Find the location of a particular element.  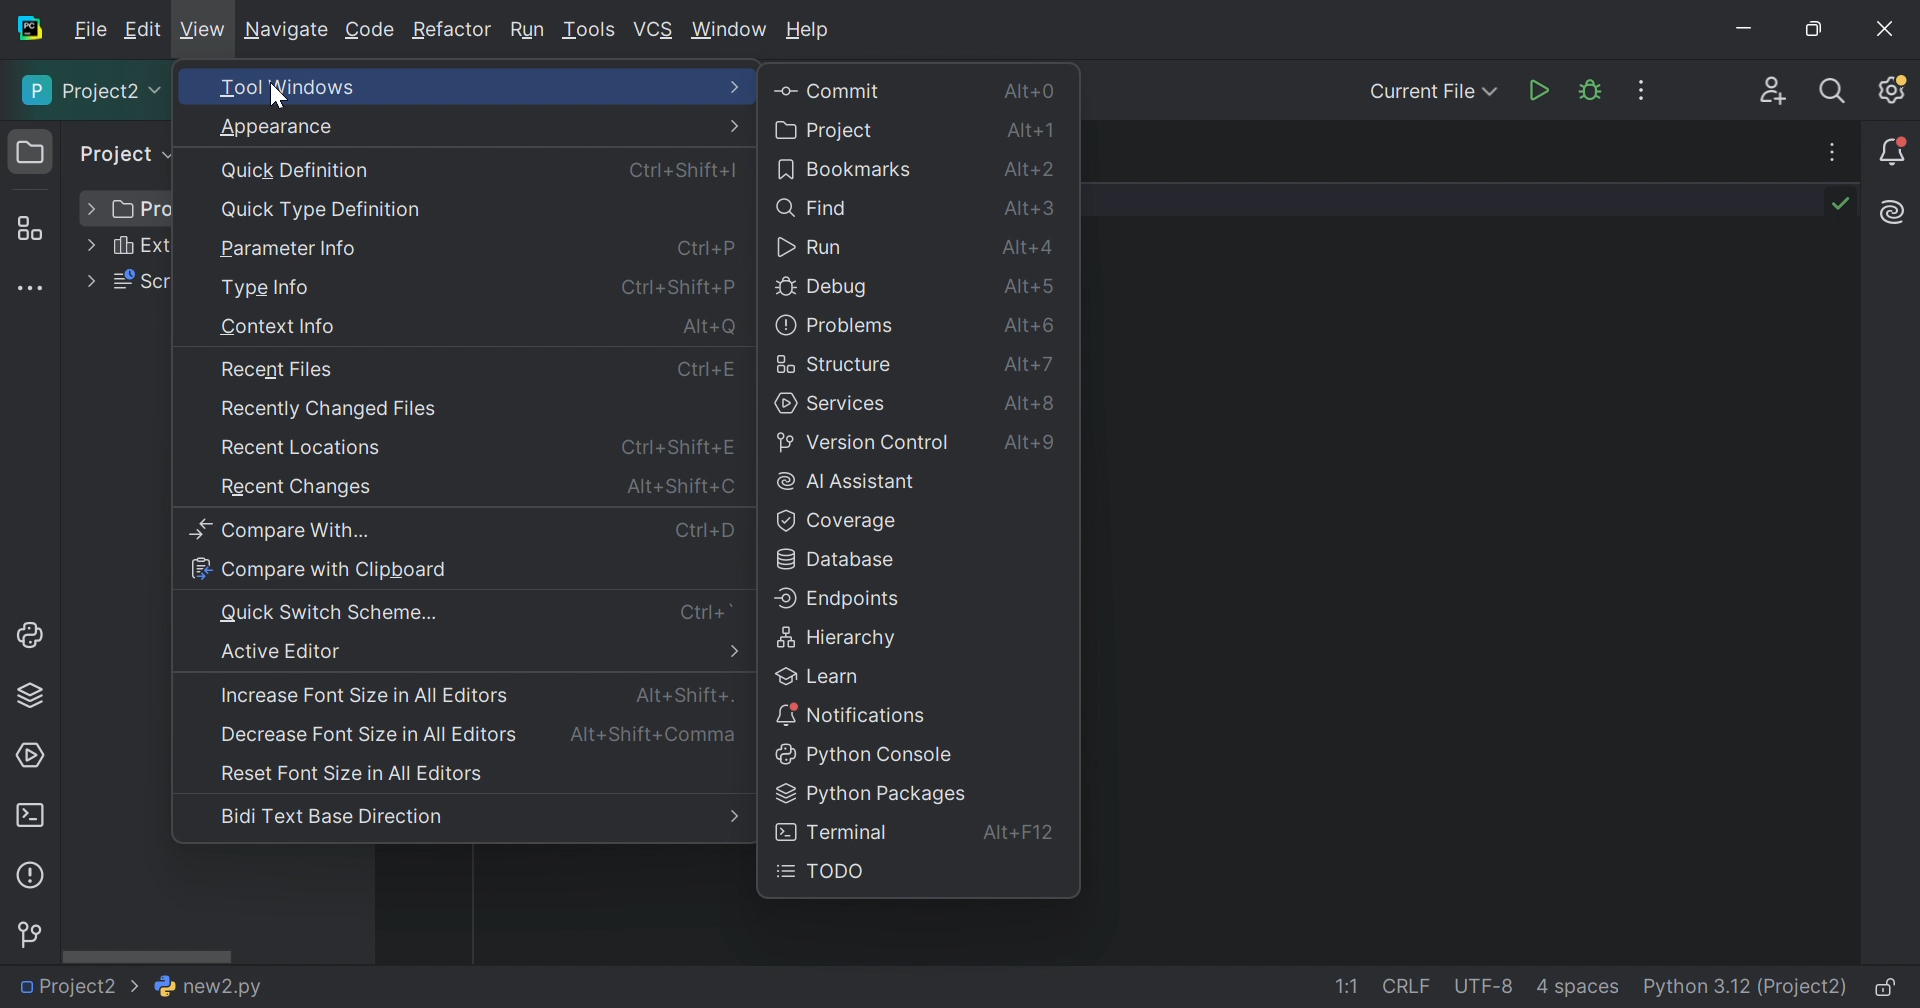

Project is located at coordinates (93, 93).